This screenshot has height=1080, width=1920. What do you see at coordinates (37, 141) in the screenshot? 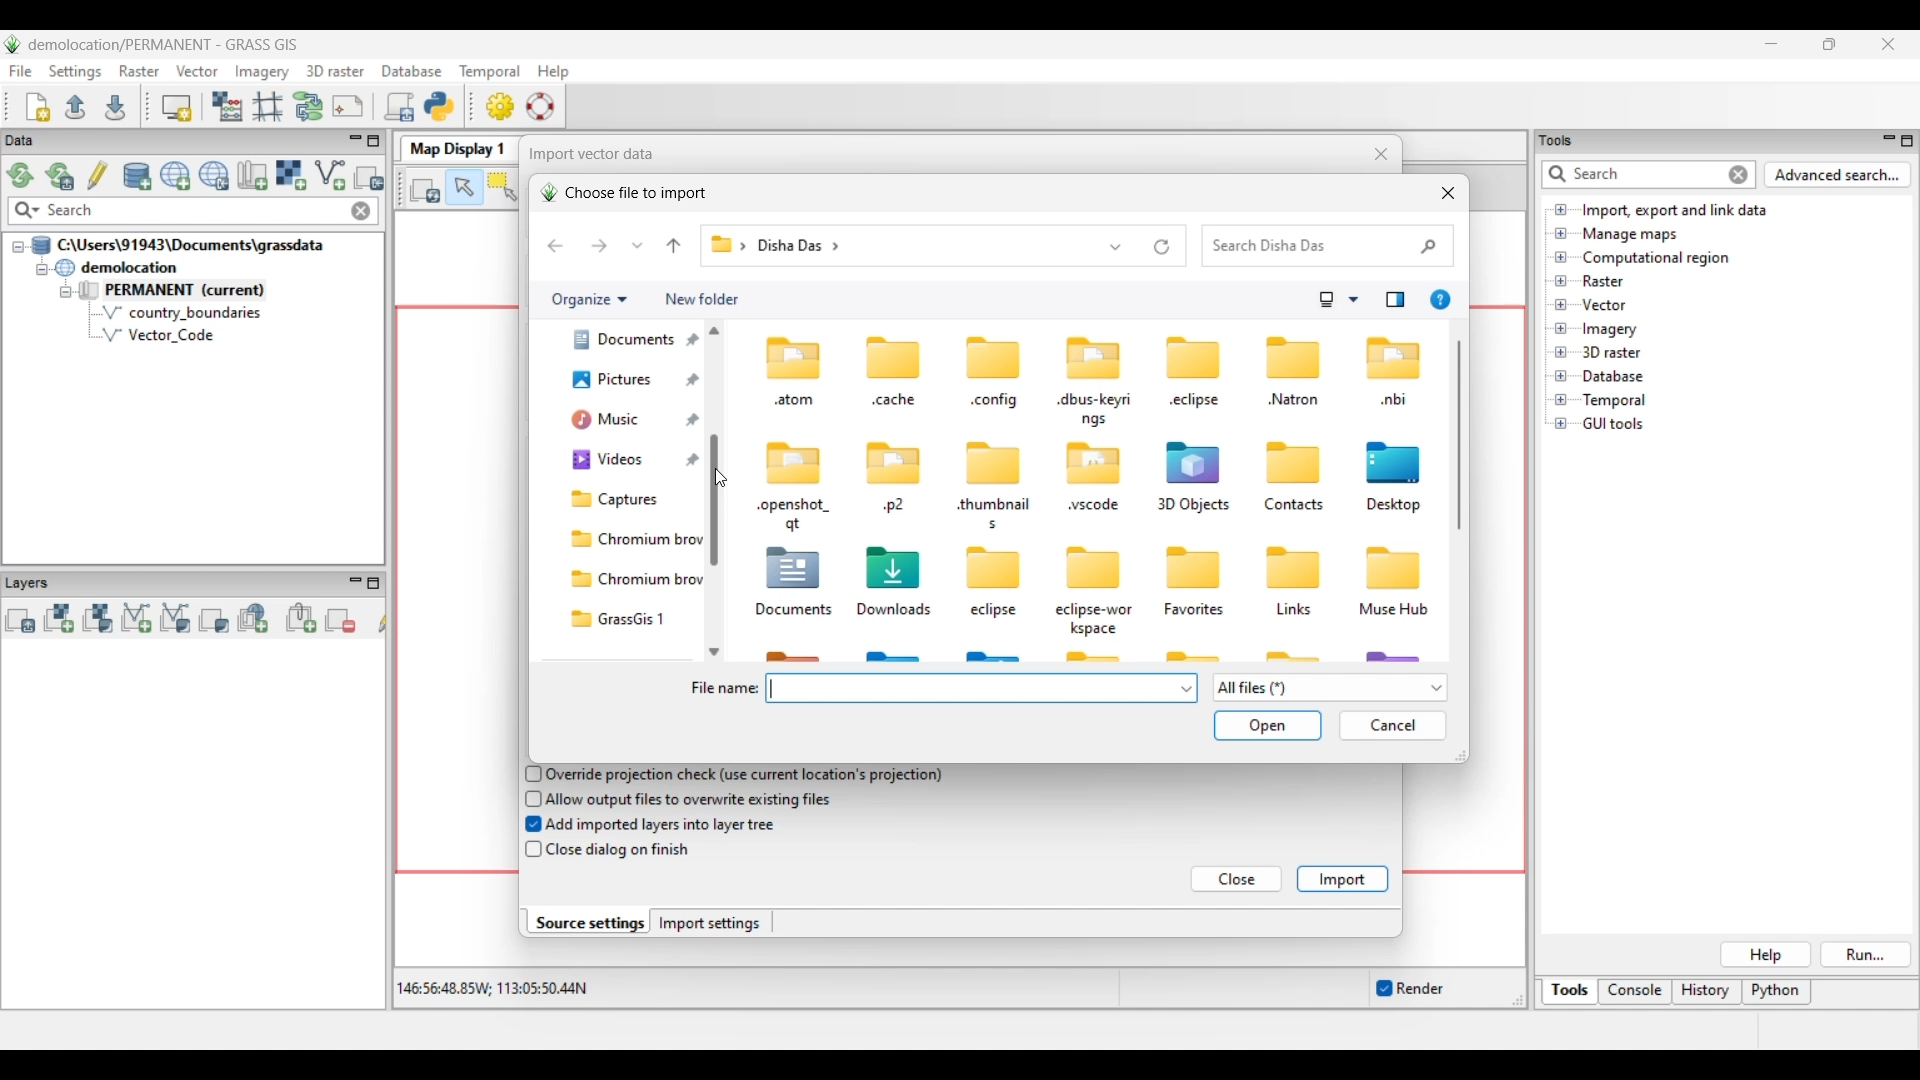
I see `Data` at bounding box center [37, 141].